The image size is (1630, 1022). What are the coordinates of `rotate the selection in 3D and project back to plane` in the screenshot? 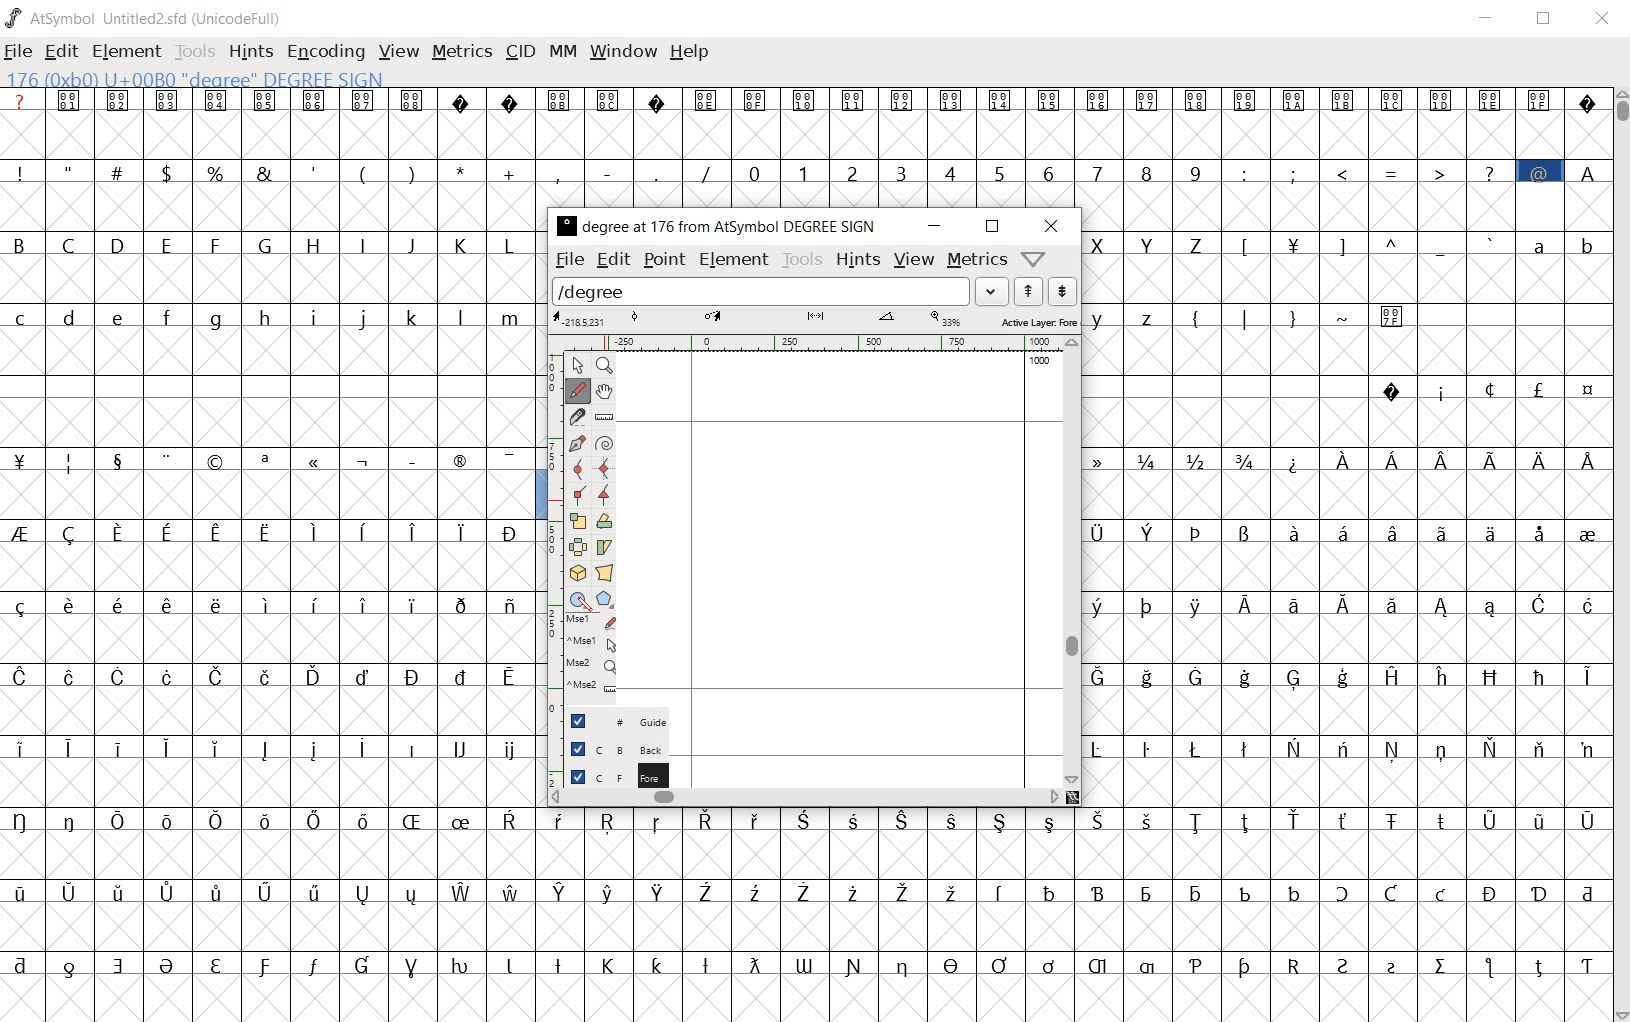 It's located at (574, 573).